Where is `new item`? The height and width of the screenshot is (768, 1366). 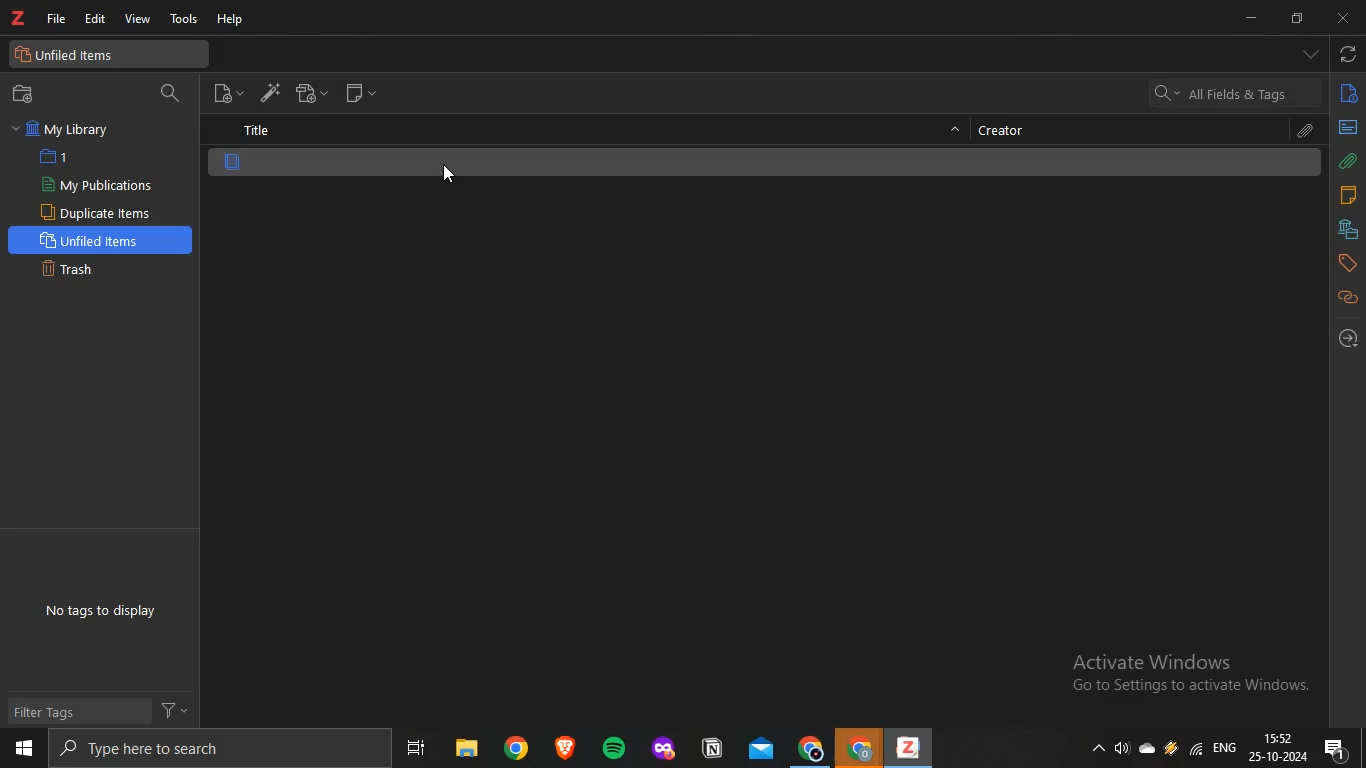 new item is located at coordinates (228, 91).